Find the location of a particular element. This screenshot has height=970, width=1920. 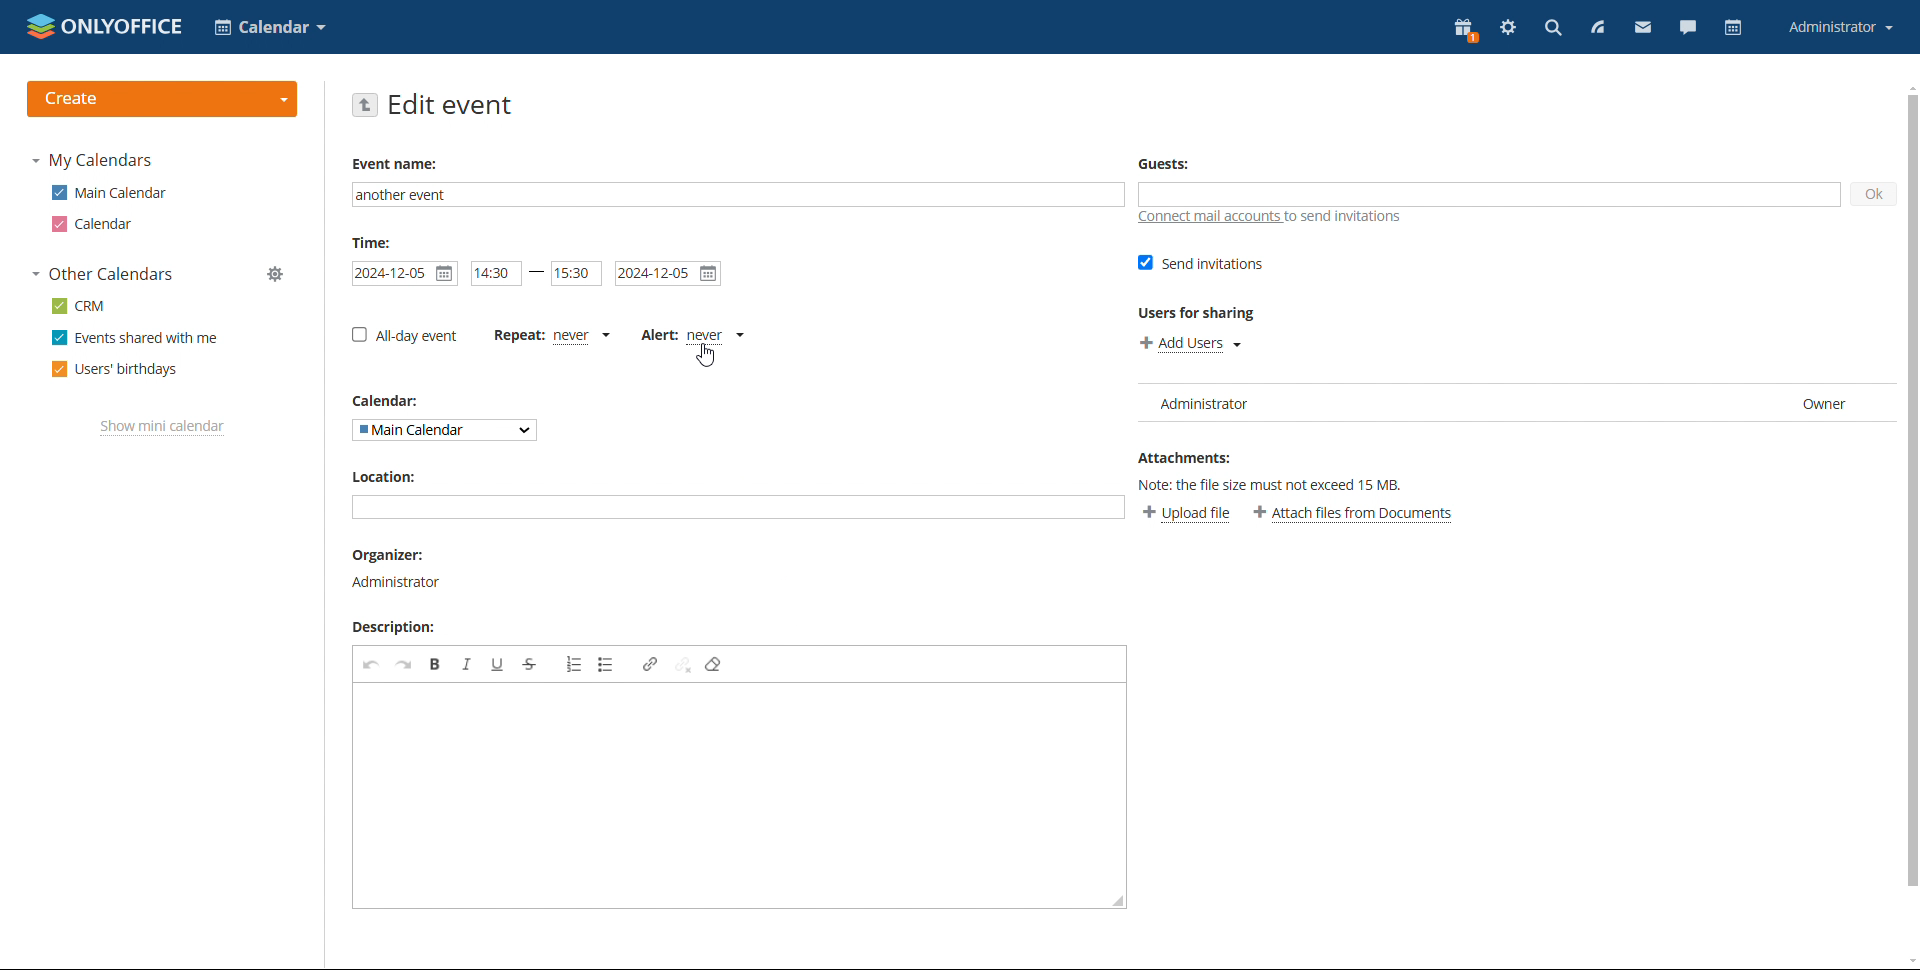

insert/remove bulleted list is located at coordinates (606, 665).